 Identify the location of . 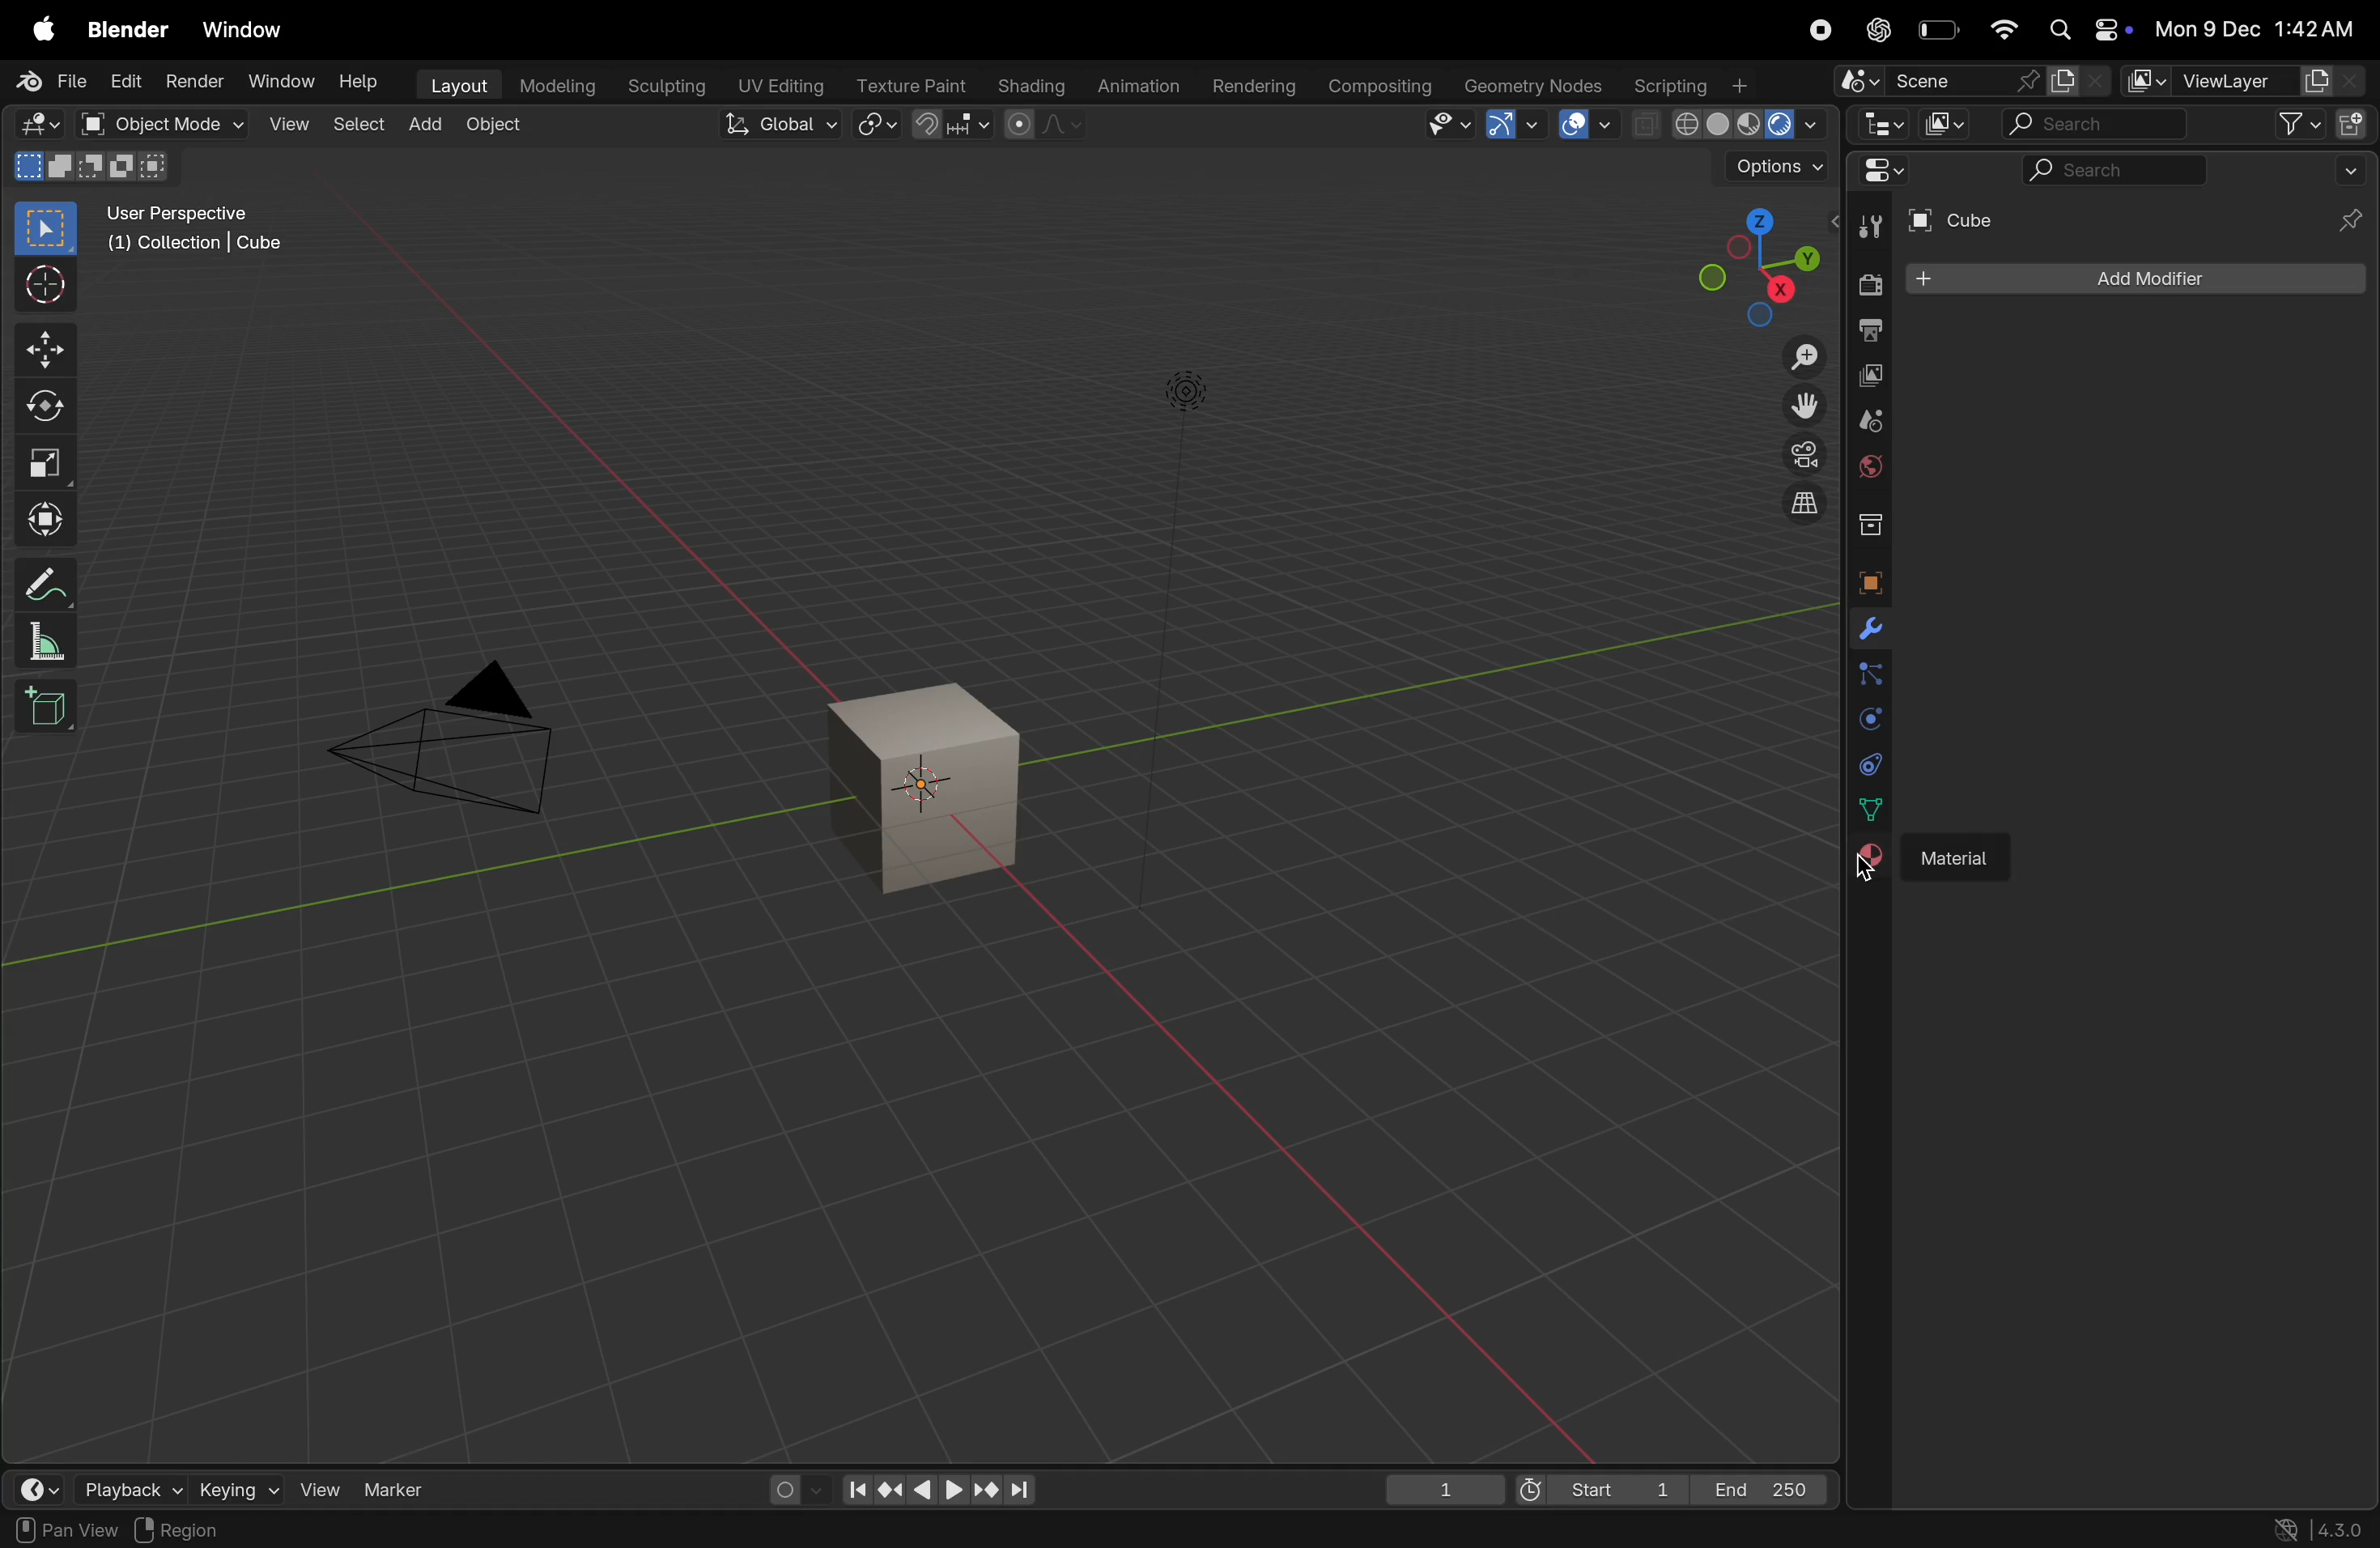
(2244, 79).